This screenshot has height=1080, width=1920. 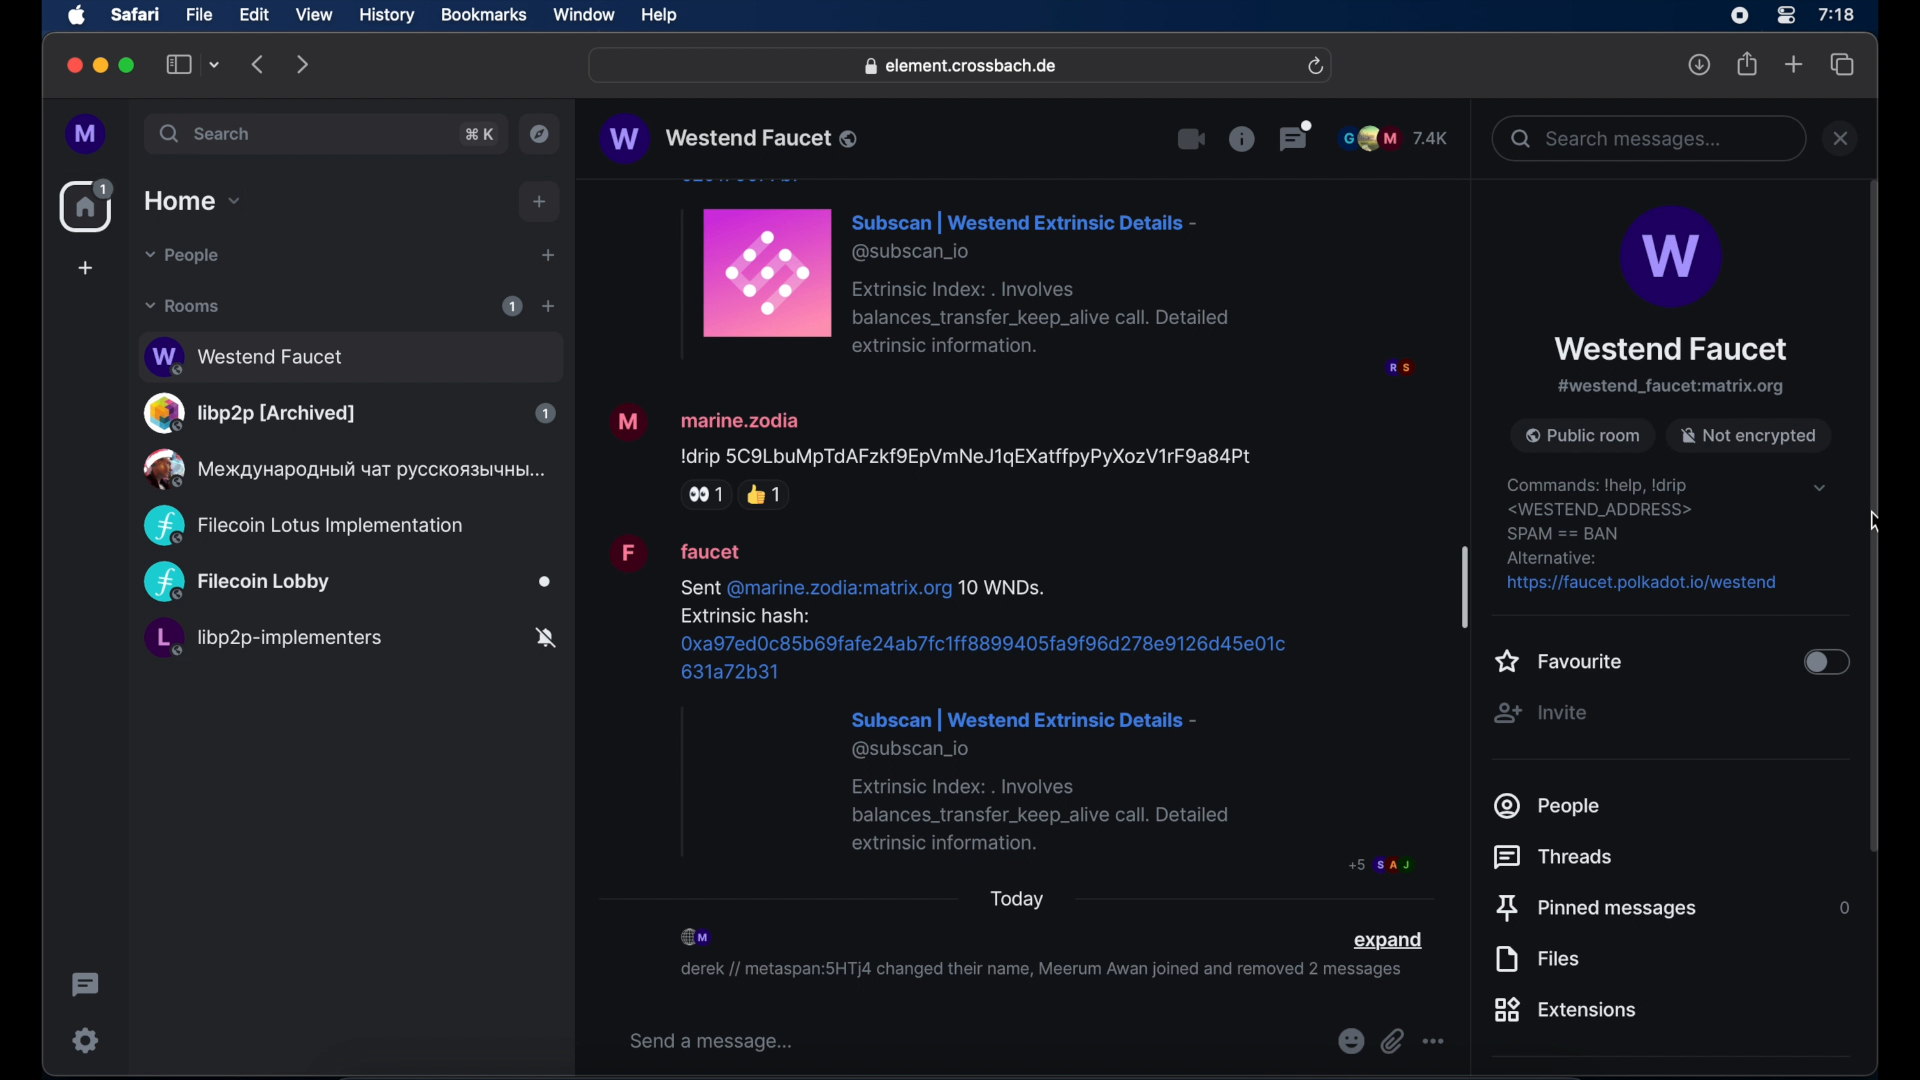 I want to click on close, so click(x=1841, y=138).